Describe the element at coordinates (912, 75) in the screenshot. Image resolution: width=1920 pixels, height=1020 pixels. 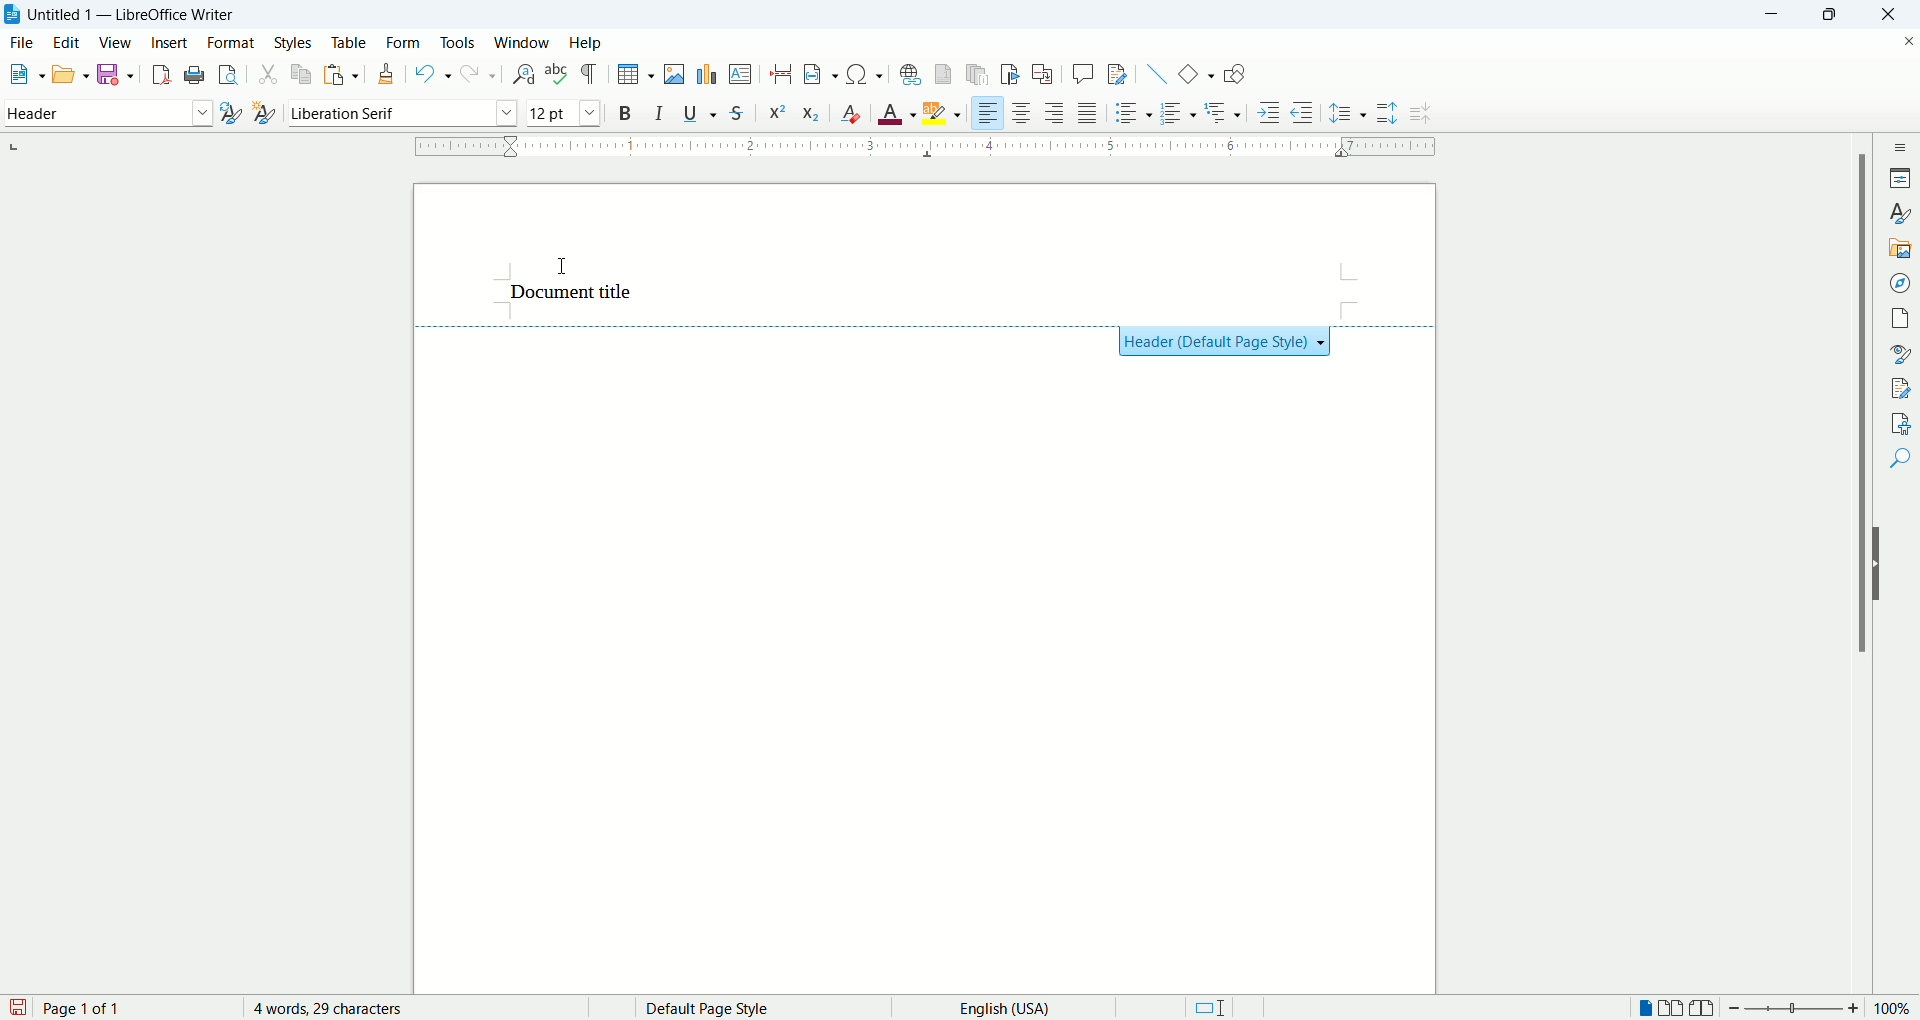
I see `insert footnote` at that location.